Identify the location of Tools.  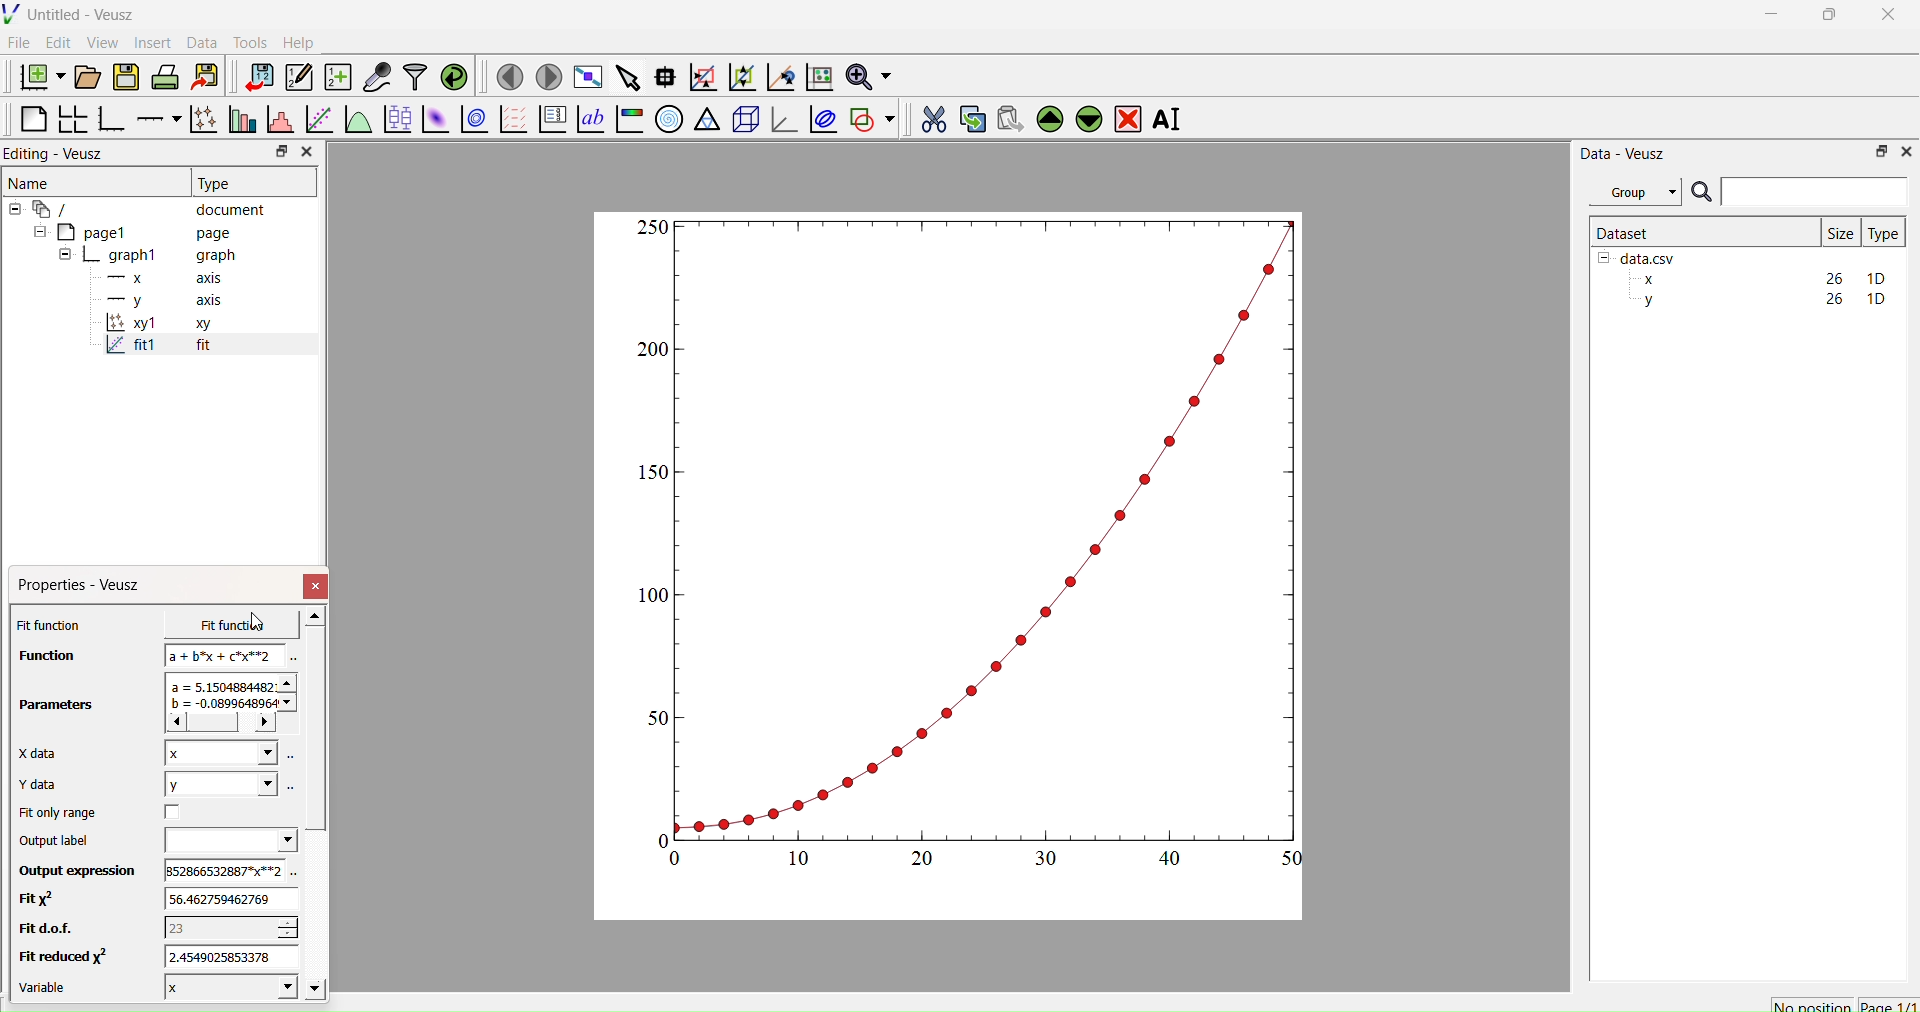
(246, 40).